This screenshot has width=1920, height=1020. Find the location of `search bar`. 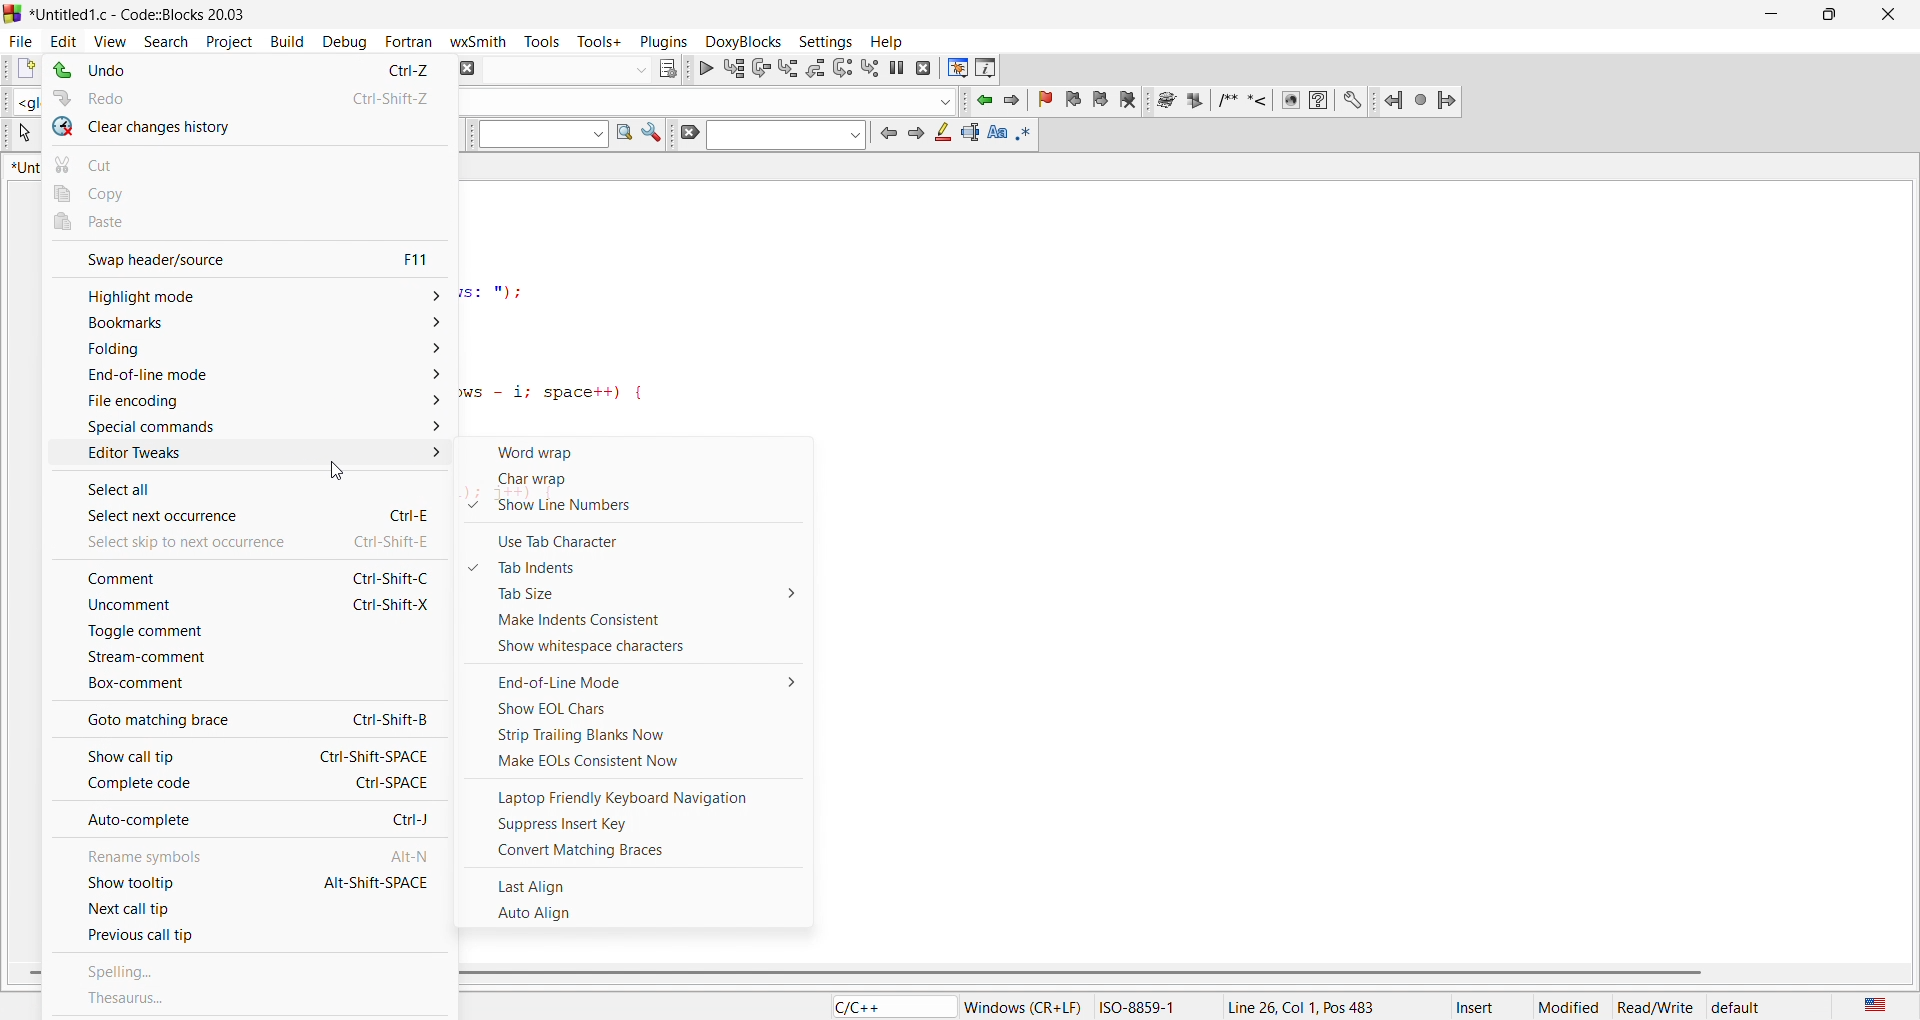

search bar is located at coordinates (785, 137).